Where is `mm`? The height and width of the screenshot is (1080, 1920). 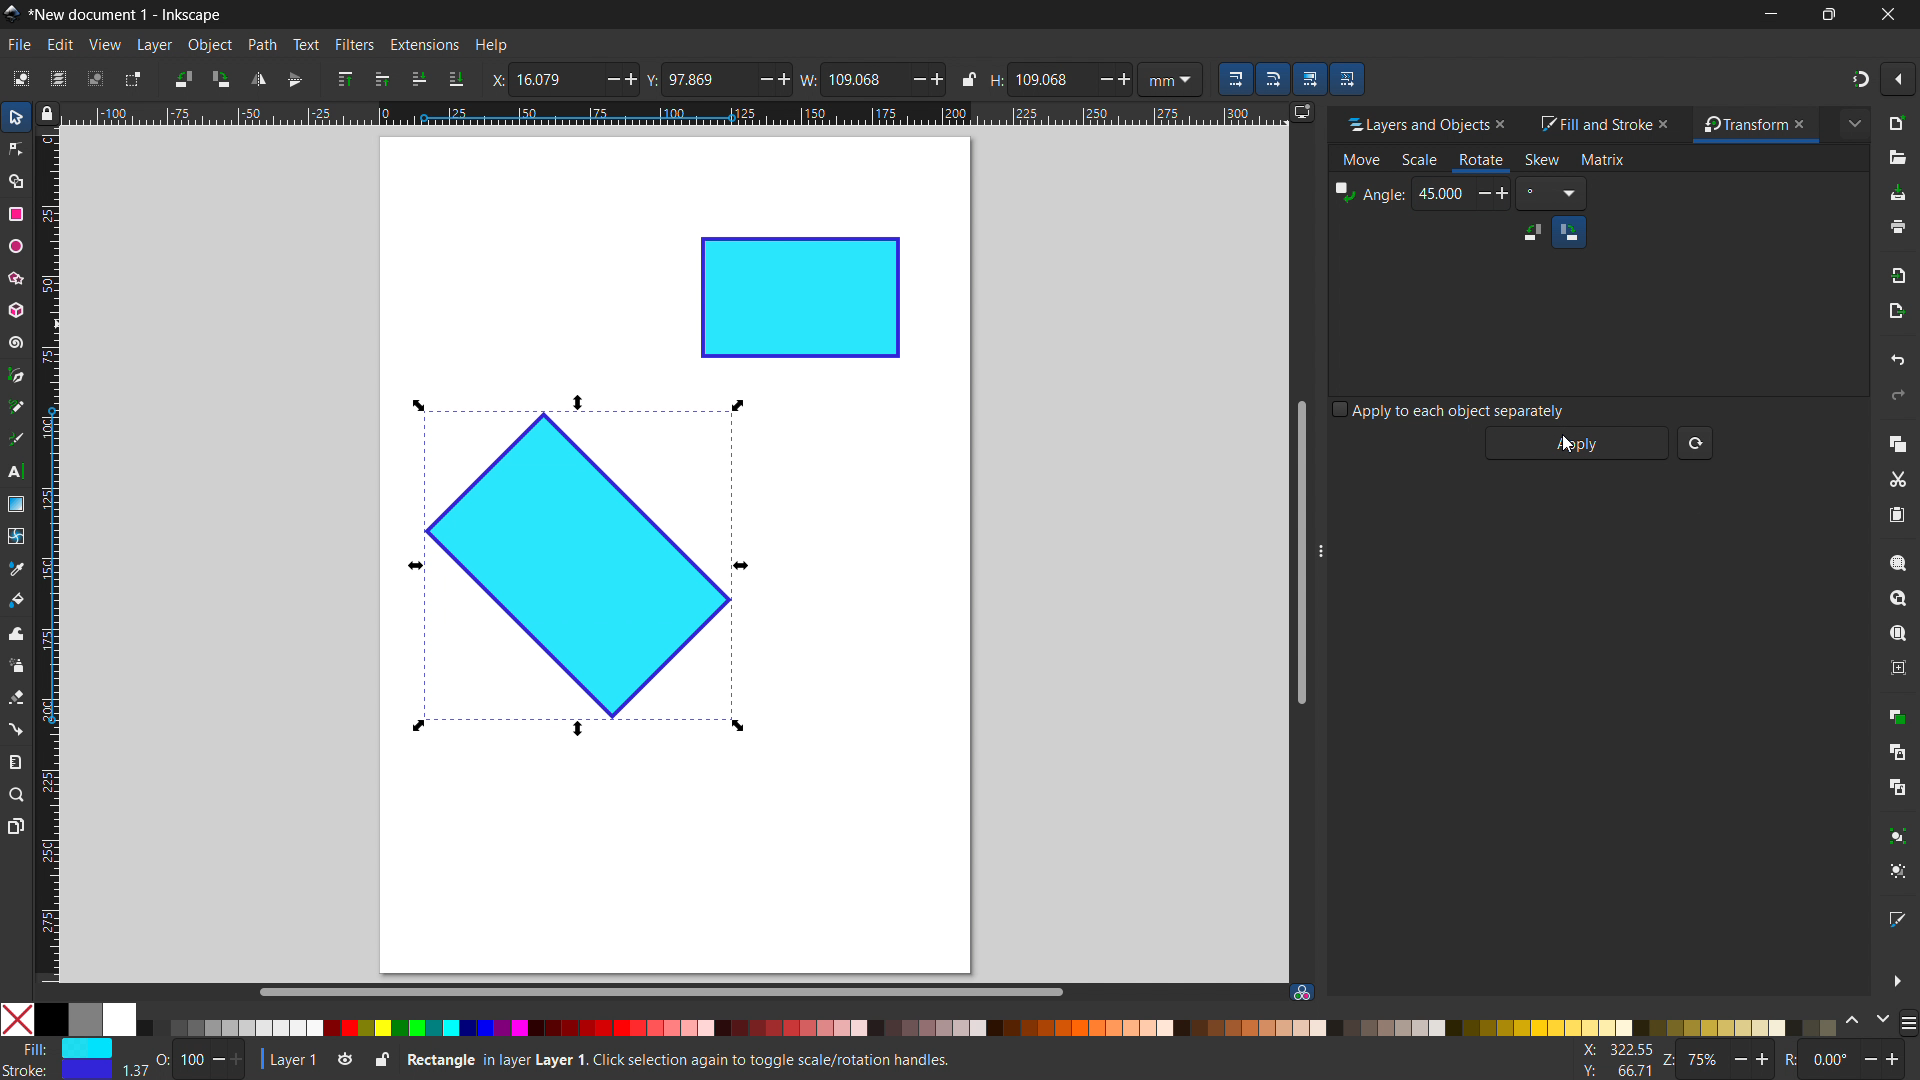 mm is located at coordinates (1174, 78).